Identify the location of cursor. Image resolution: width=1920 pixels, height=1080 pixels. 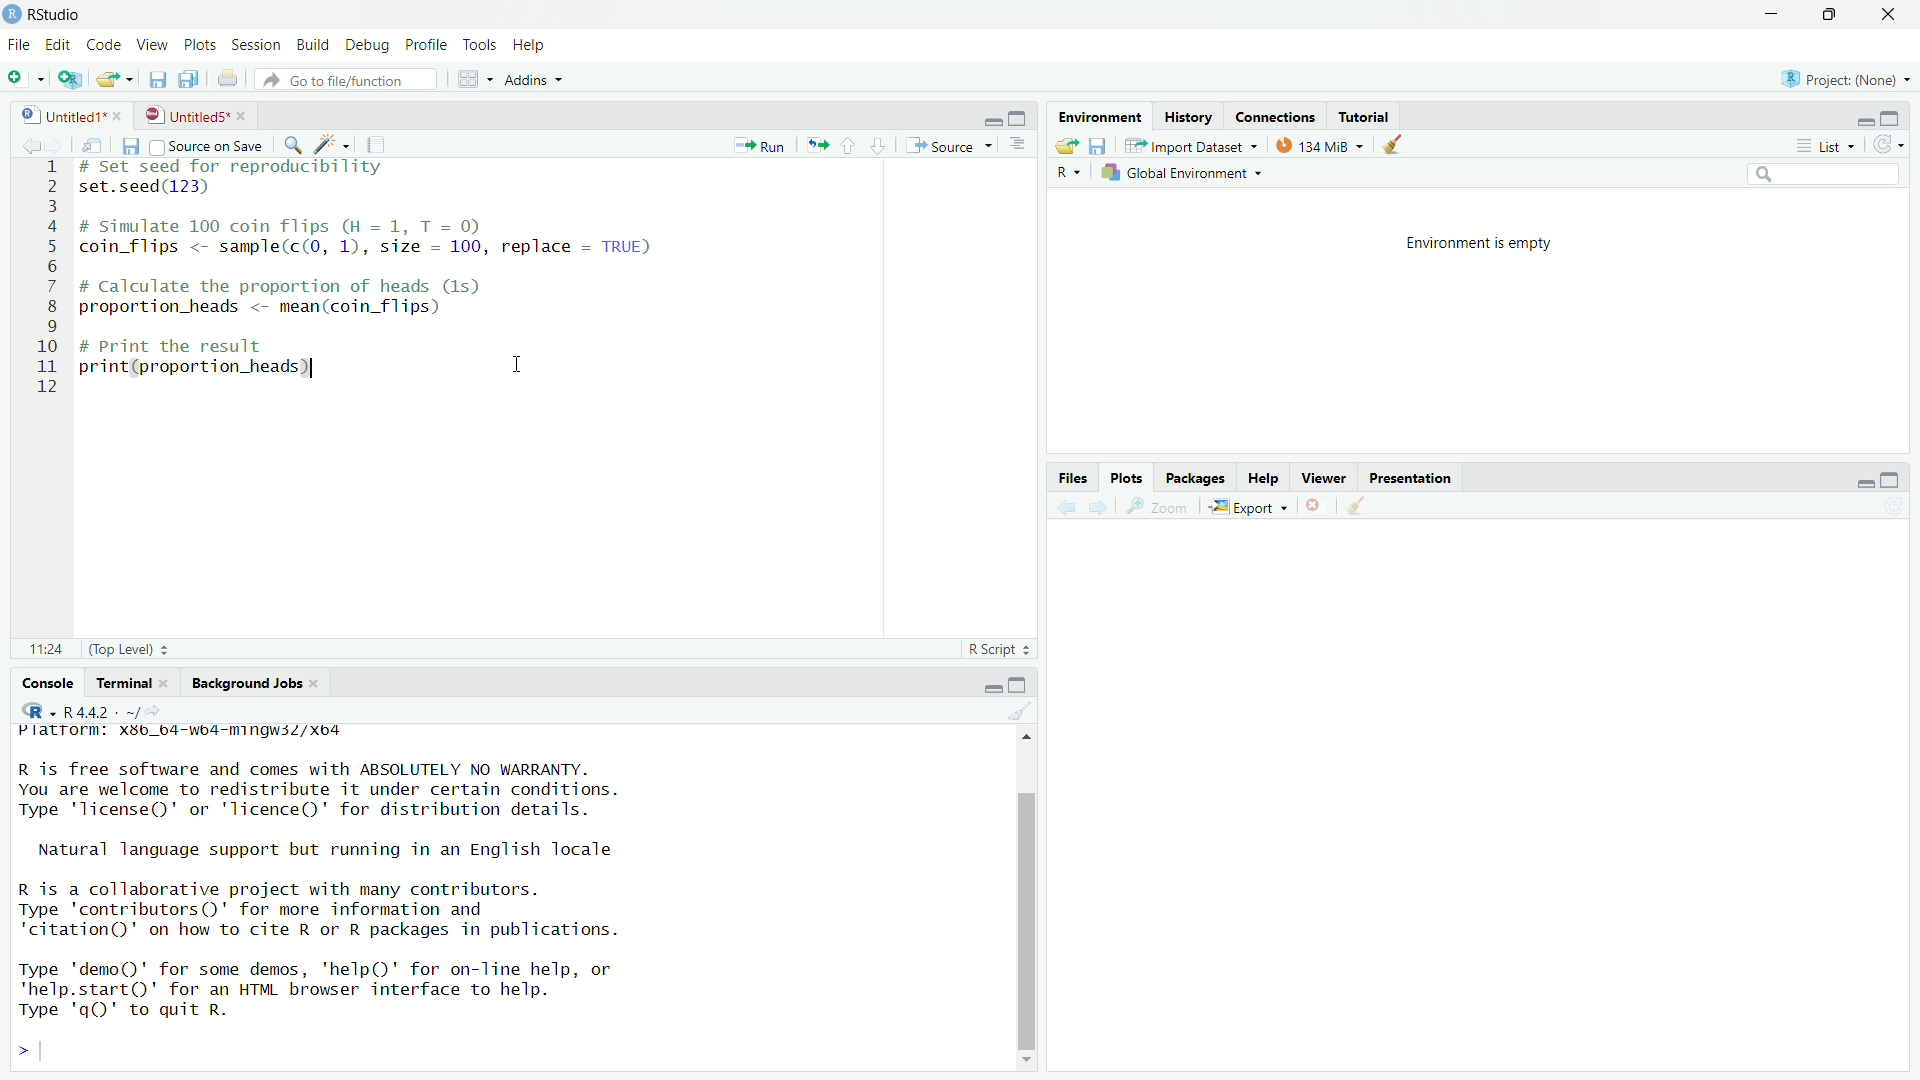
(518, 364).